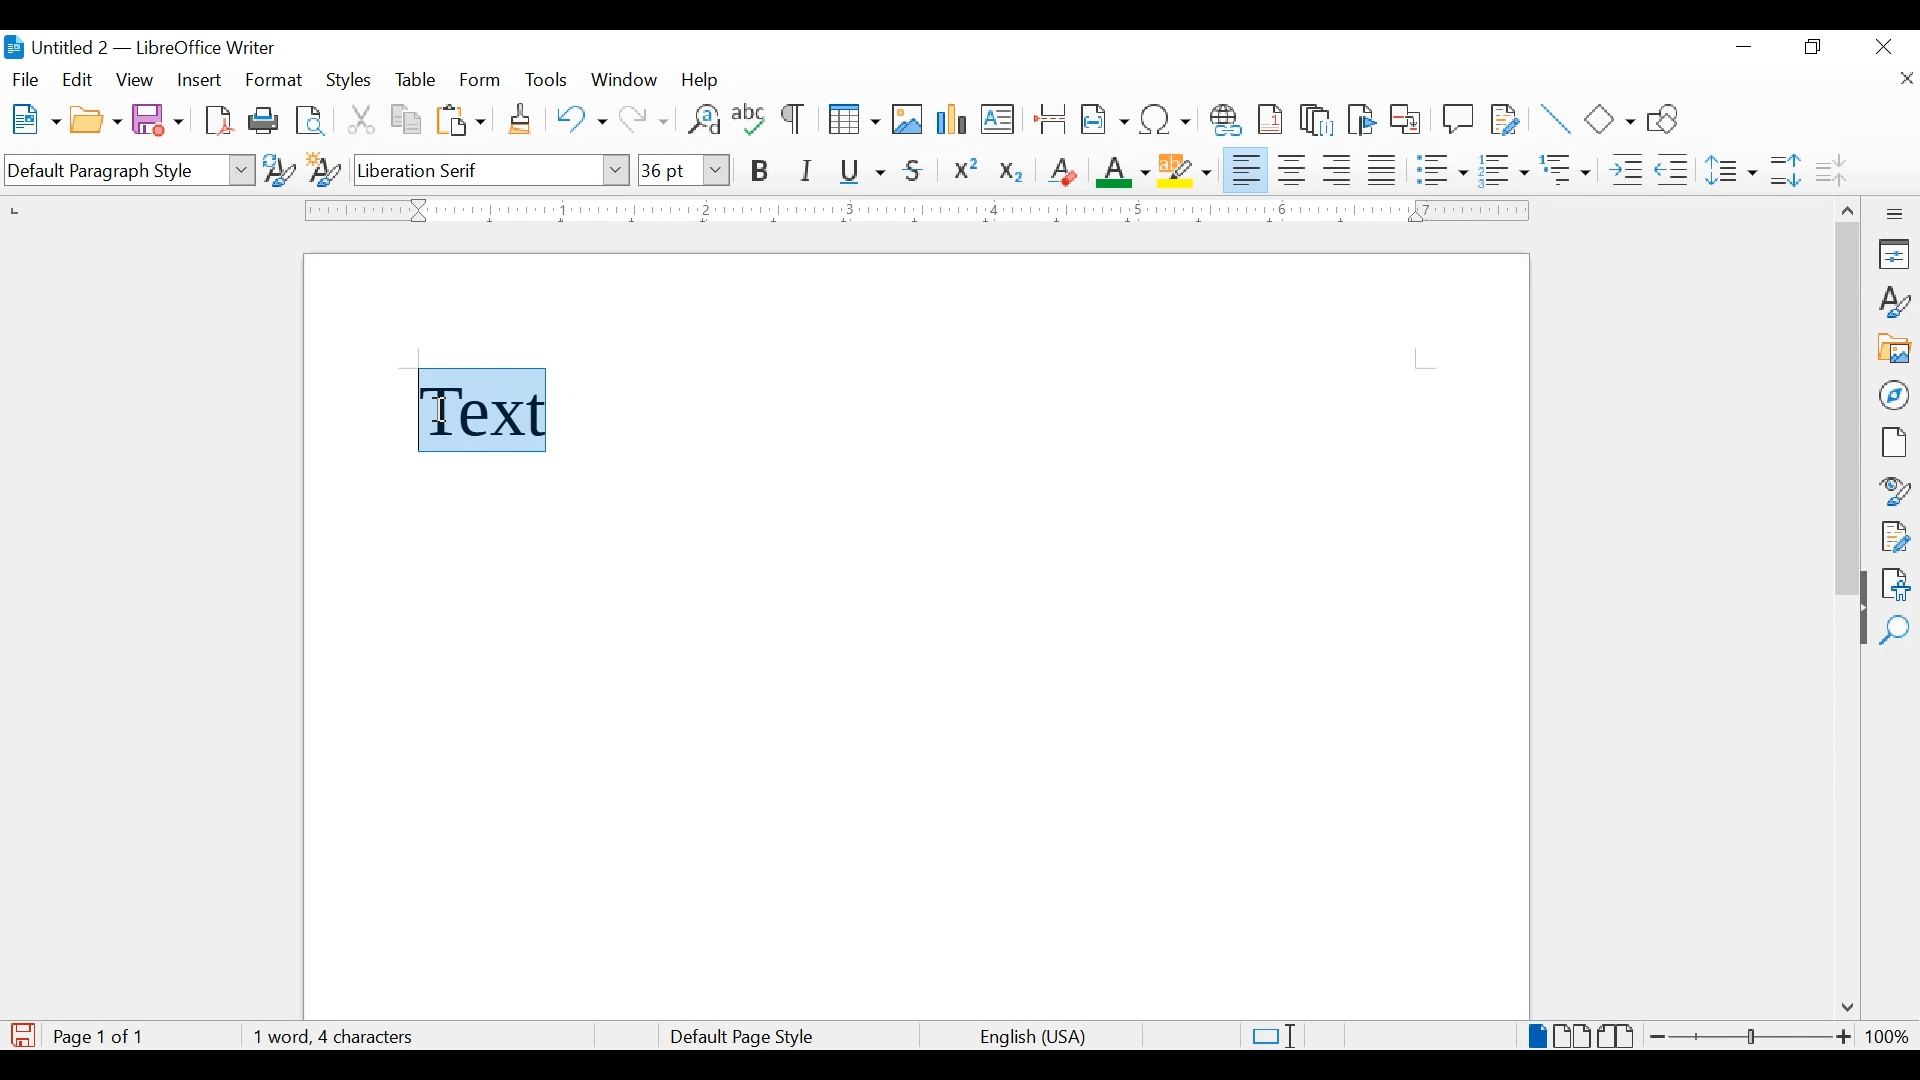 Image resolution: width=1920 pixels, height=1080 pixels. What do you see at coordinates (1848, 412) in the screenshot?
I see `scroll box` at bounding box center [1848, 412].